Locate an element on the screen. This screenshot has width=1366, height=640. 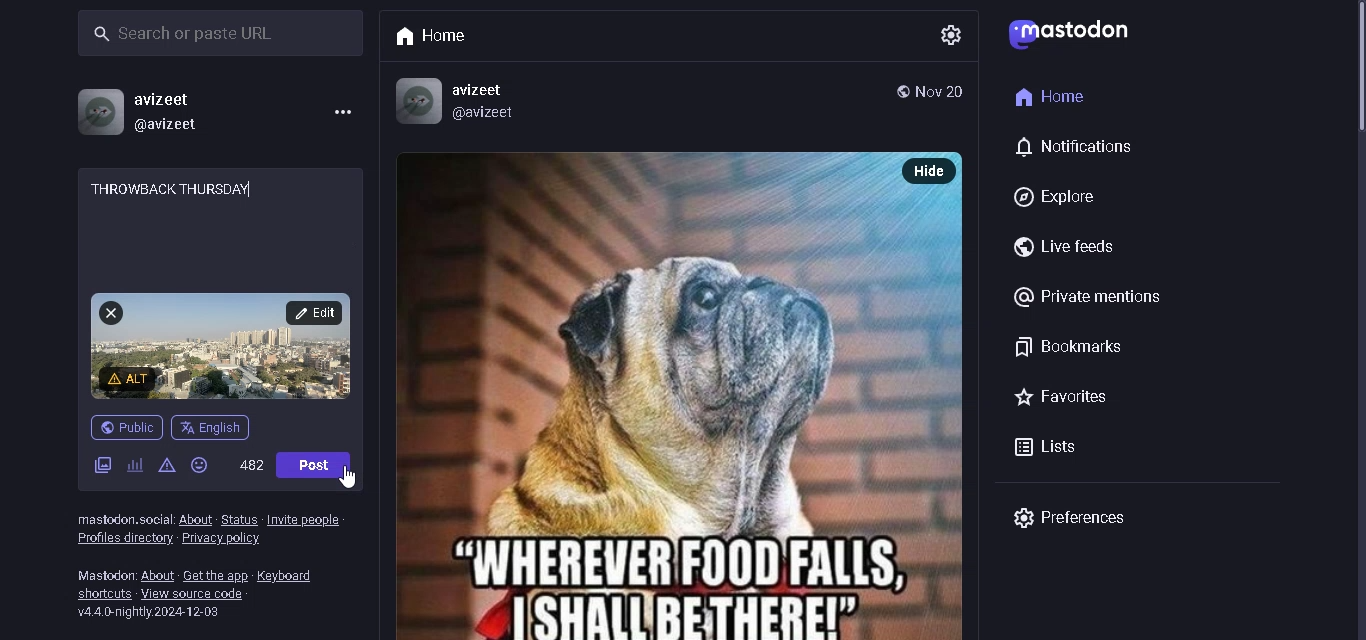
logo is located at coordinates (1075, 33).